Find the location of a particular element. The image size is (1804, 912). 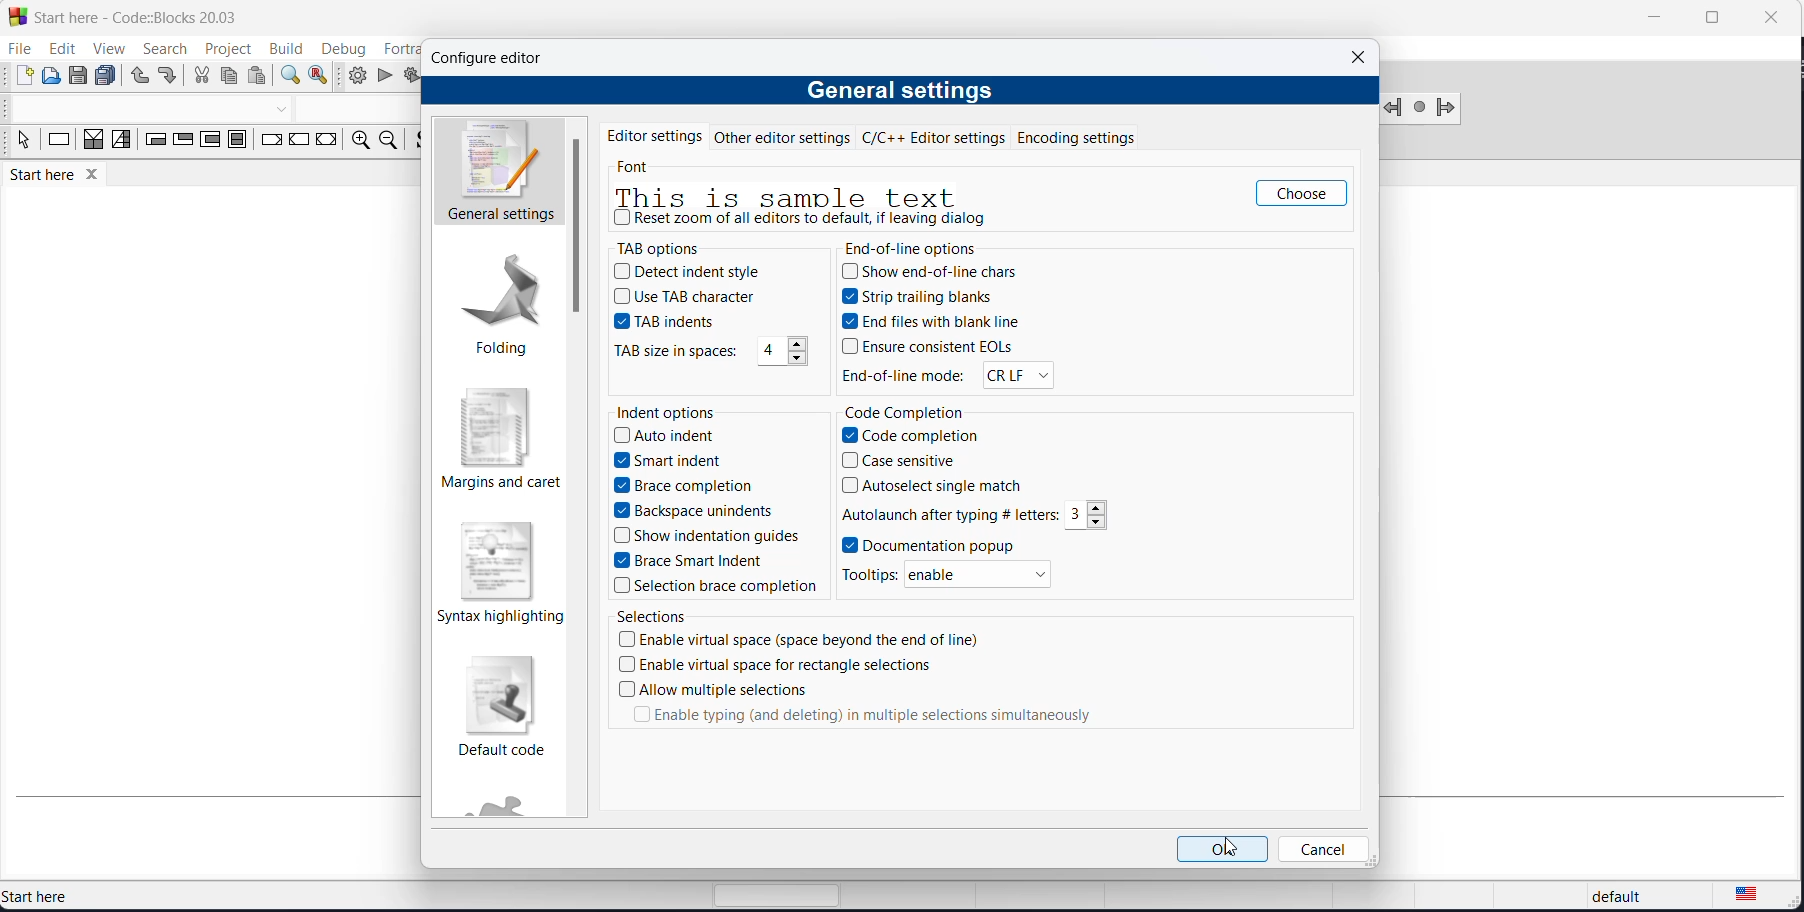

end of line mode is located at coordinates (904, 375).